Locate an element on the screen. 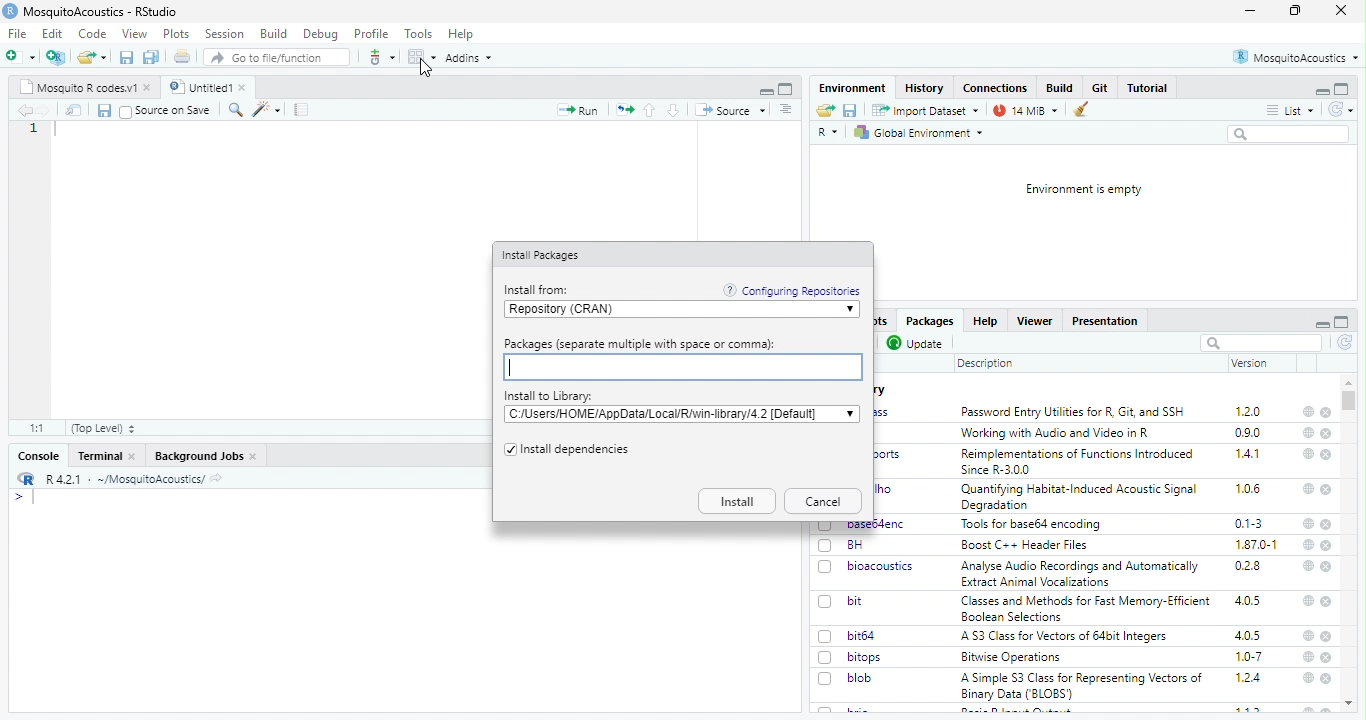  028 is located at coordinates (1248, 566).